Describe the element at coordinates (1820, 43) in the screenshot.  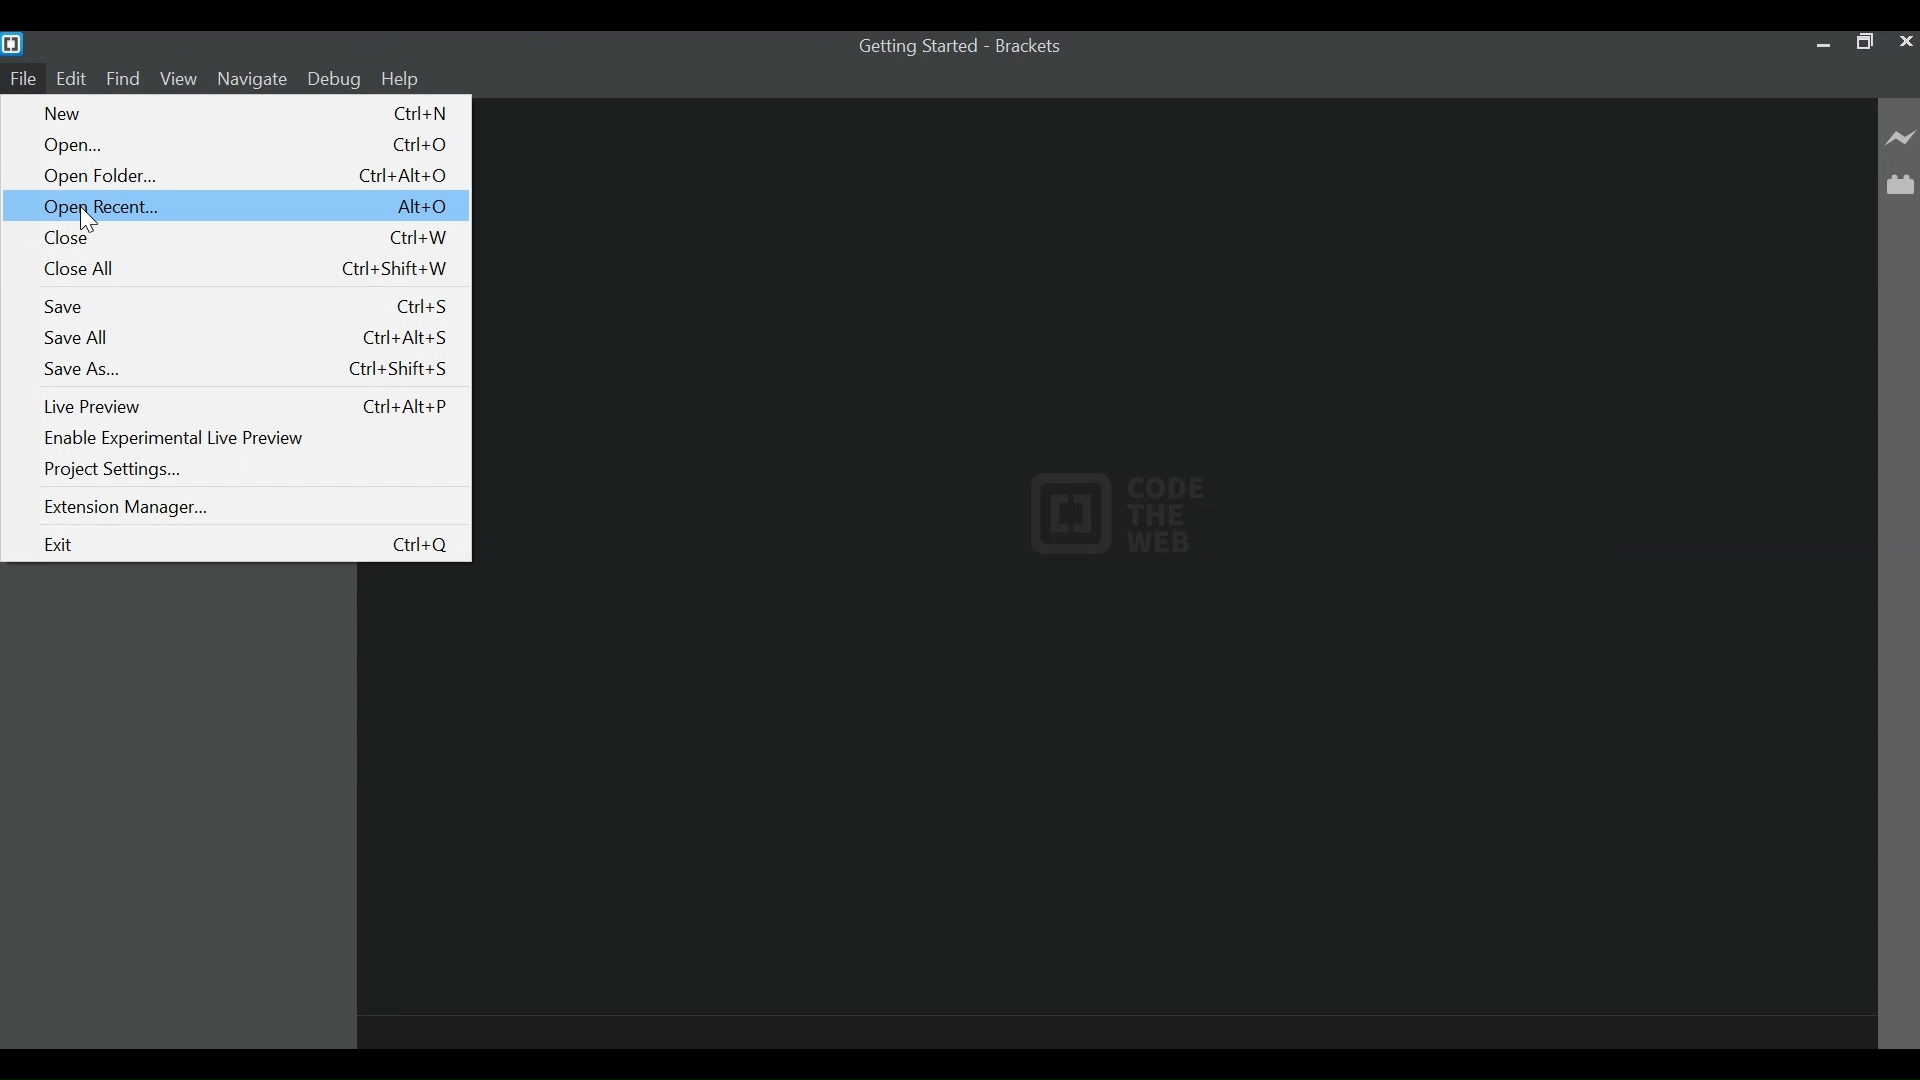
I see `minimize` at that location.